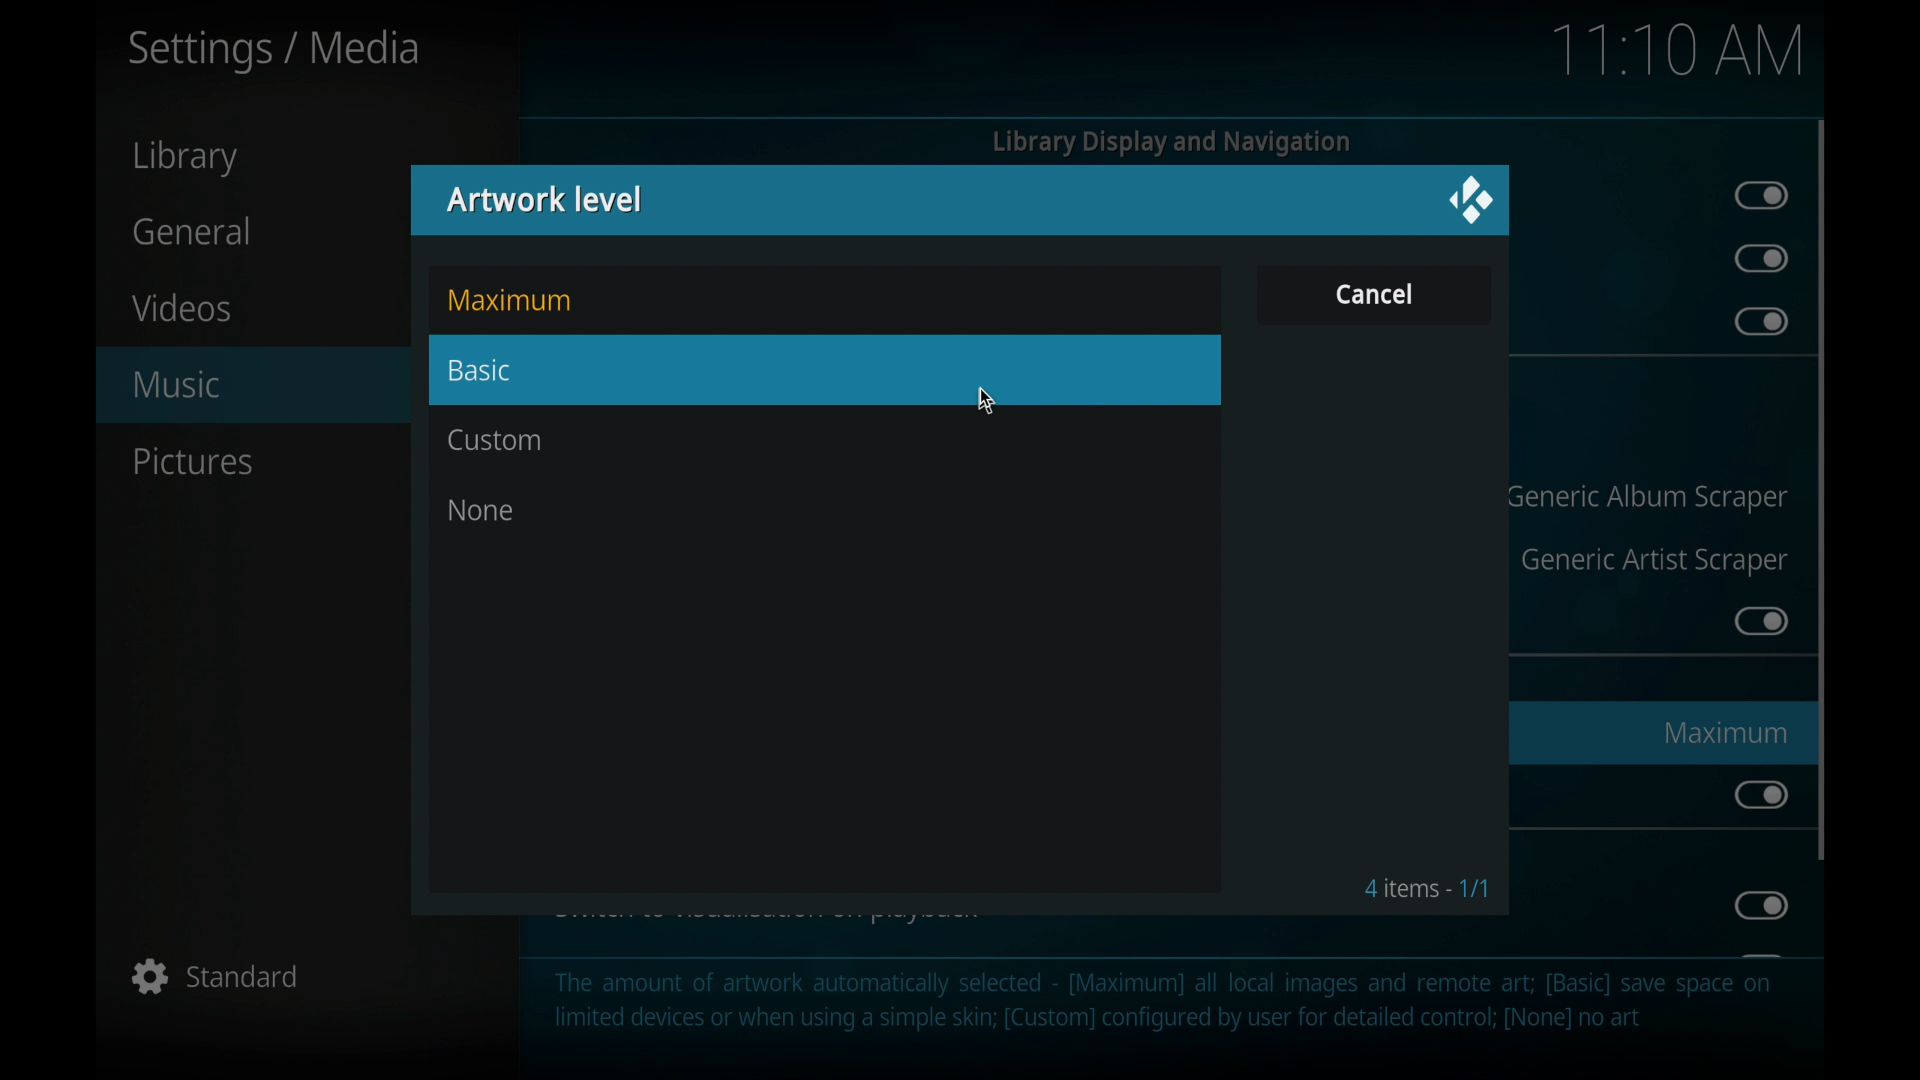 This screenshot has height=1080, width=1920. I want to click on 4 items, so click(1427, 888).